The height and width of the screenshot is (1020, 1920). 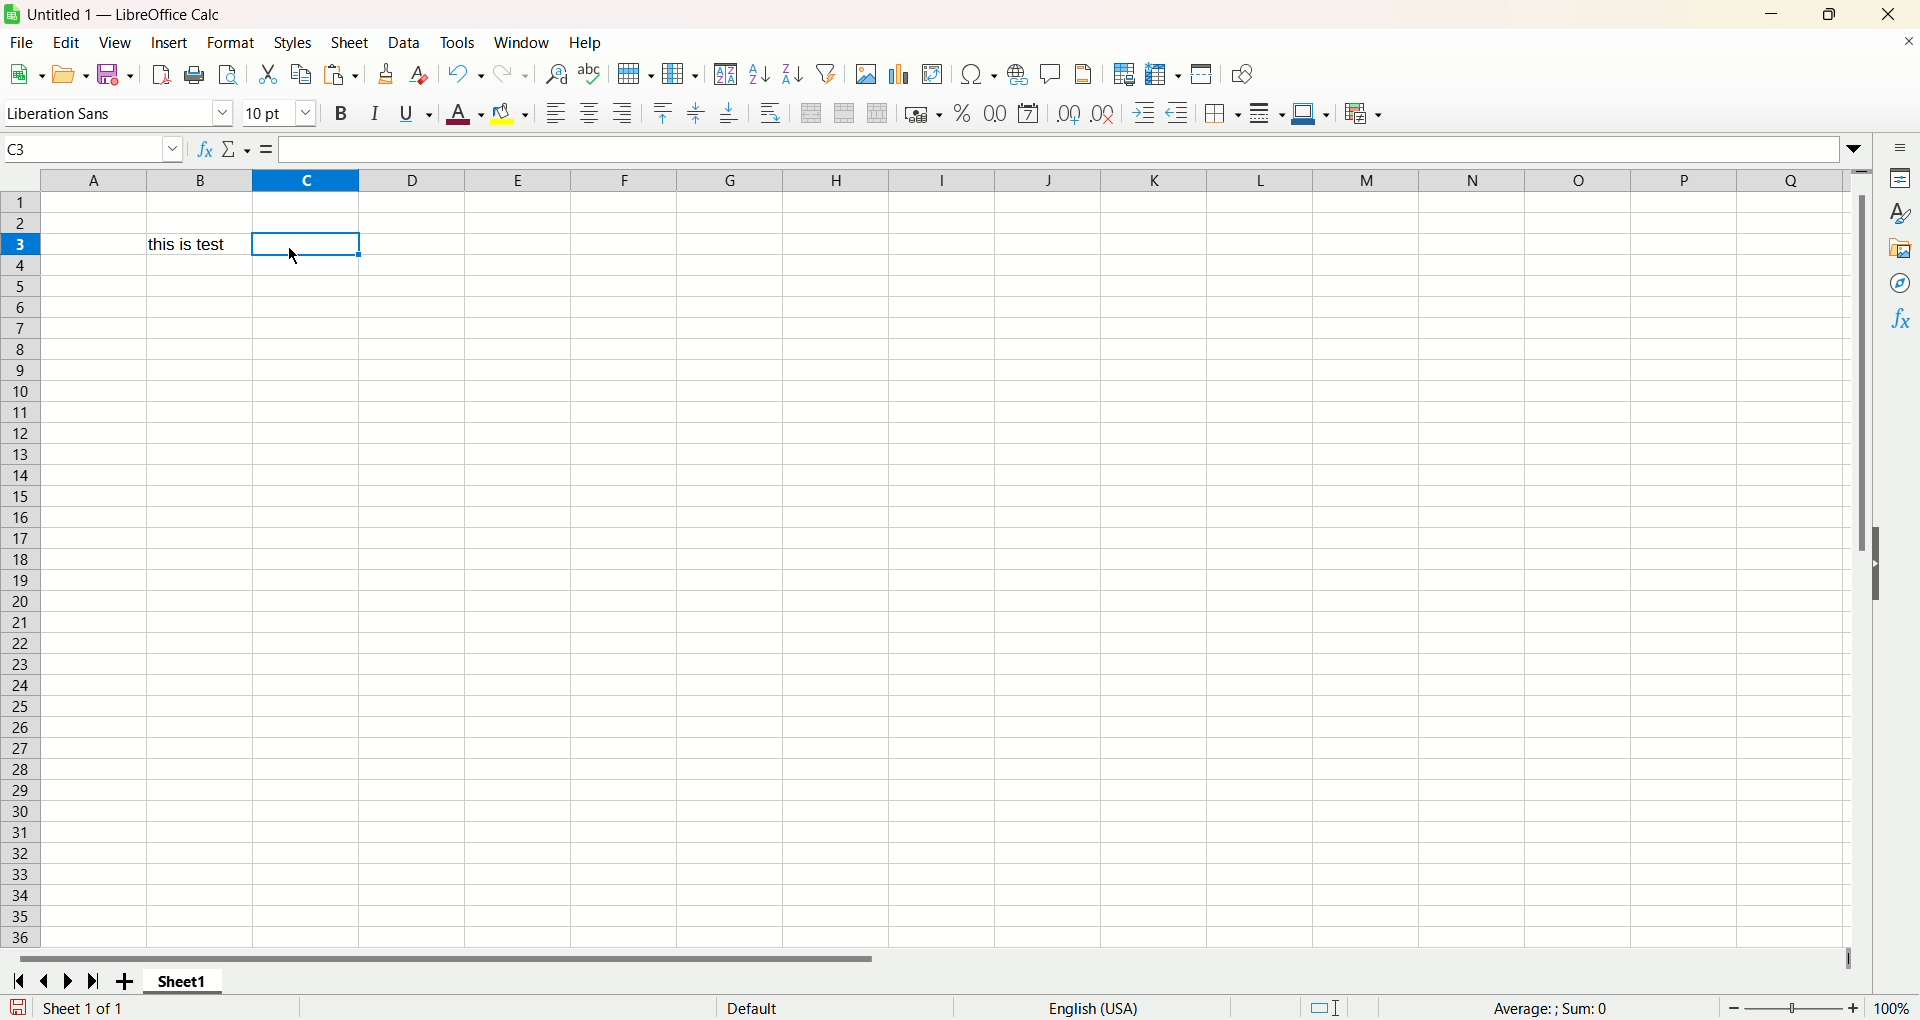 I want to click on merge, so click(x=844, y=113).